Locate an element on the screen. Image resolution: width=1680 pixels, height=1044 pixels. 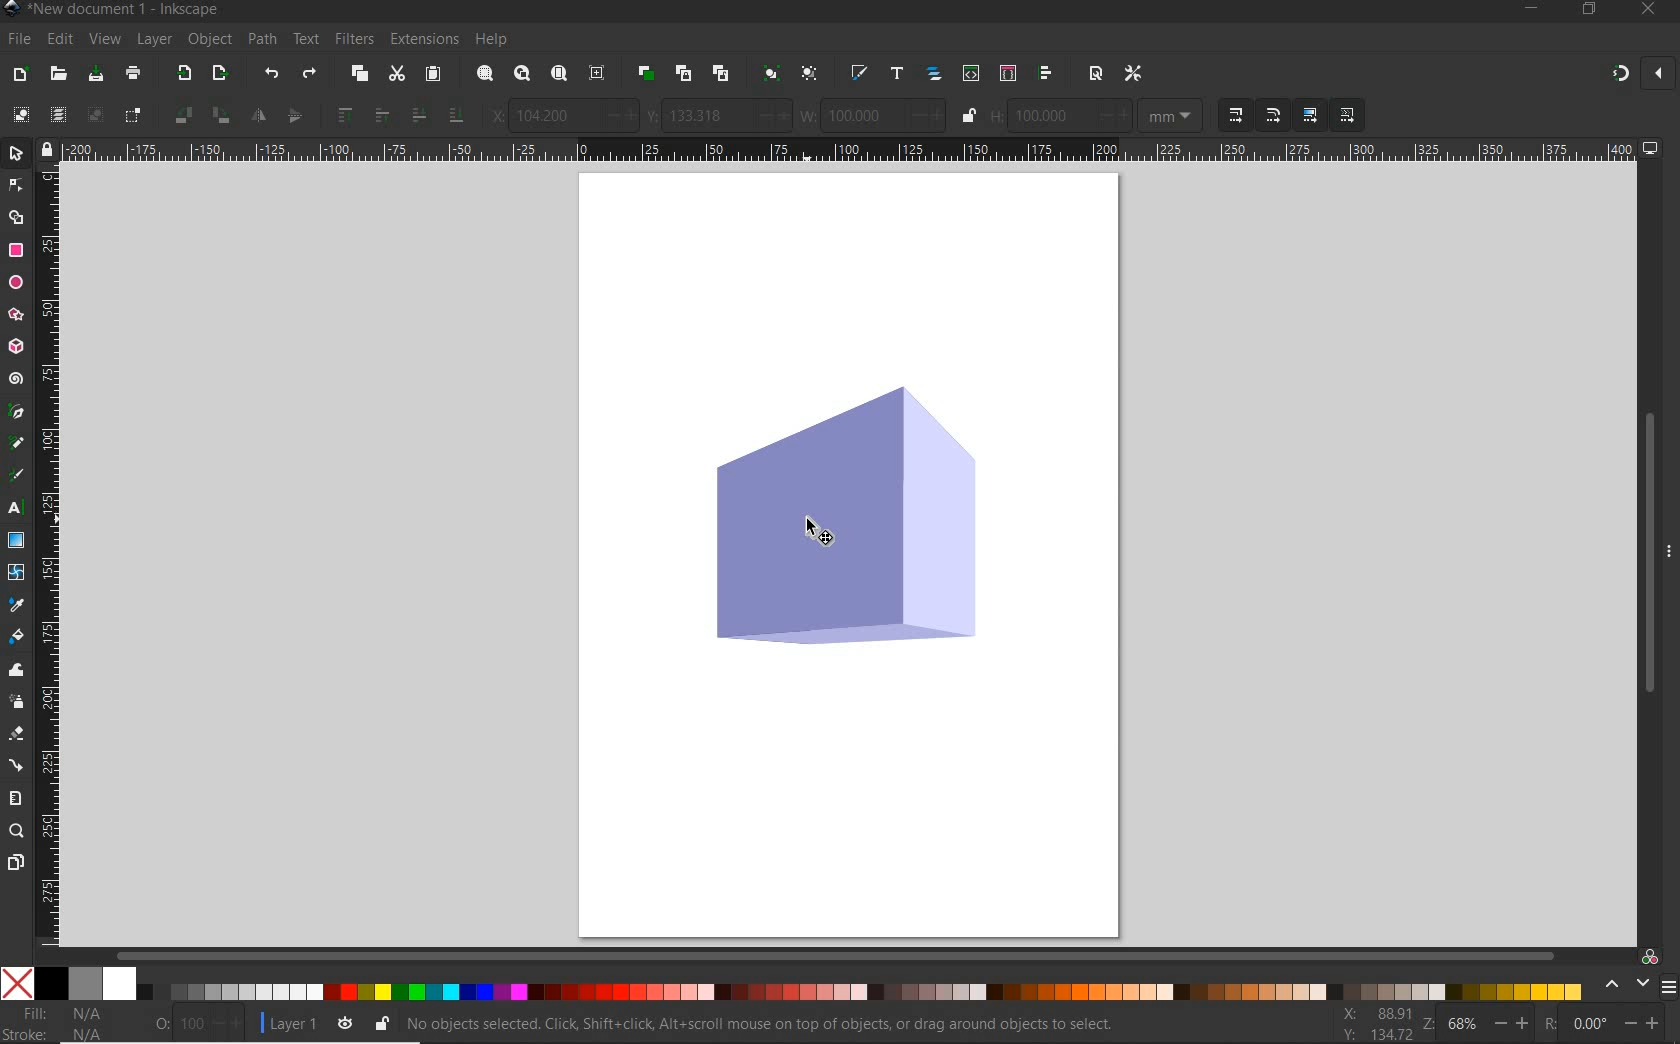
100 is located at coordinates (189, 1023).